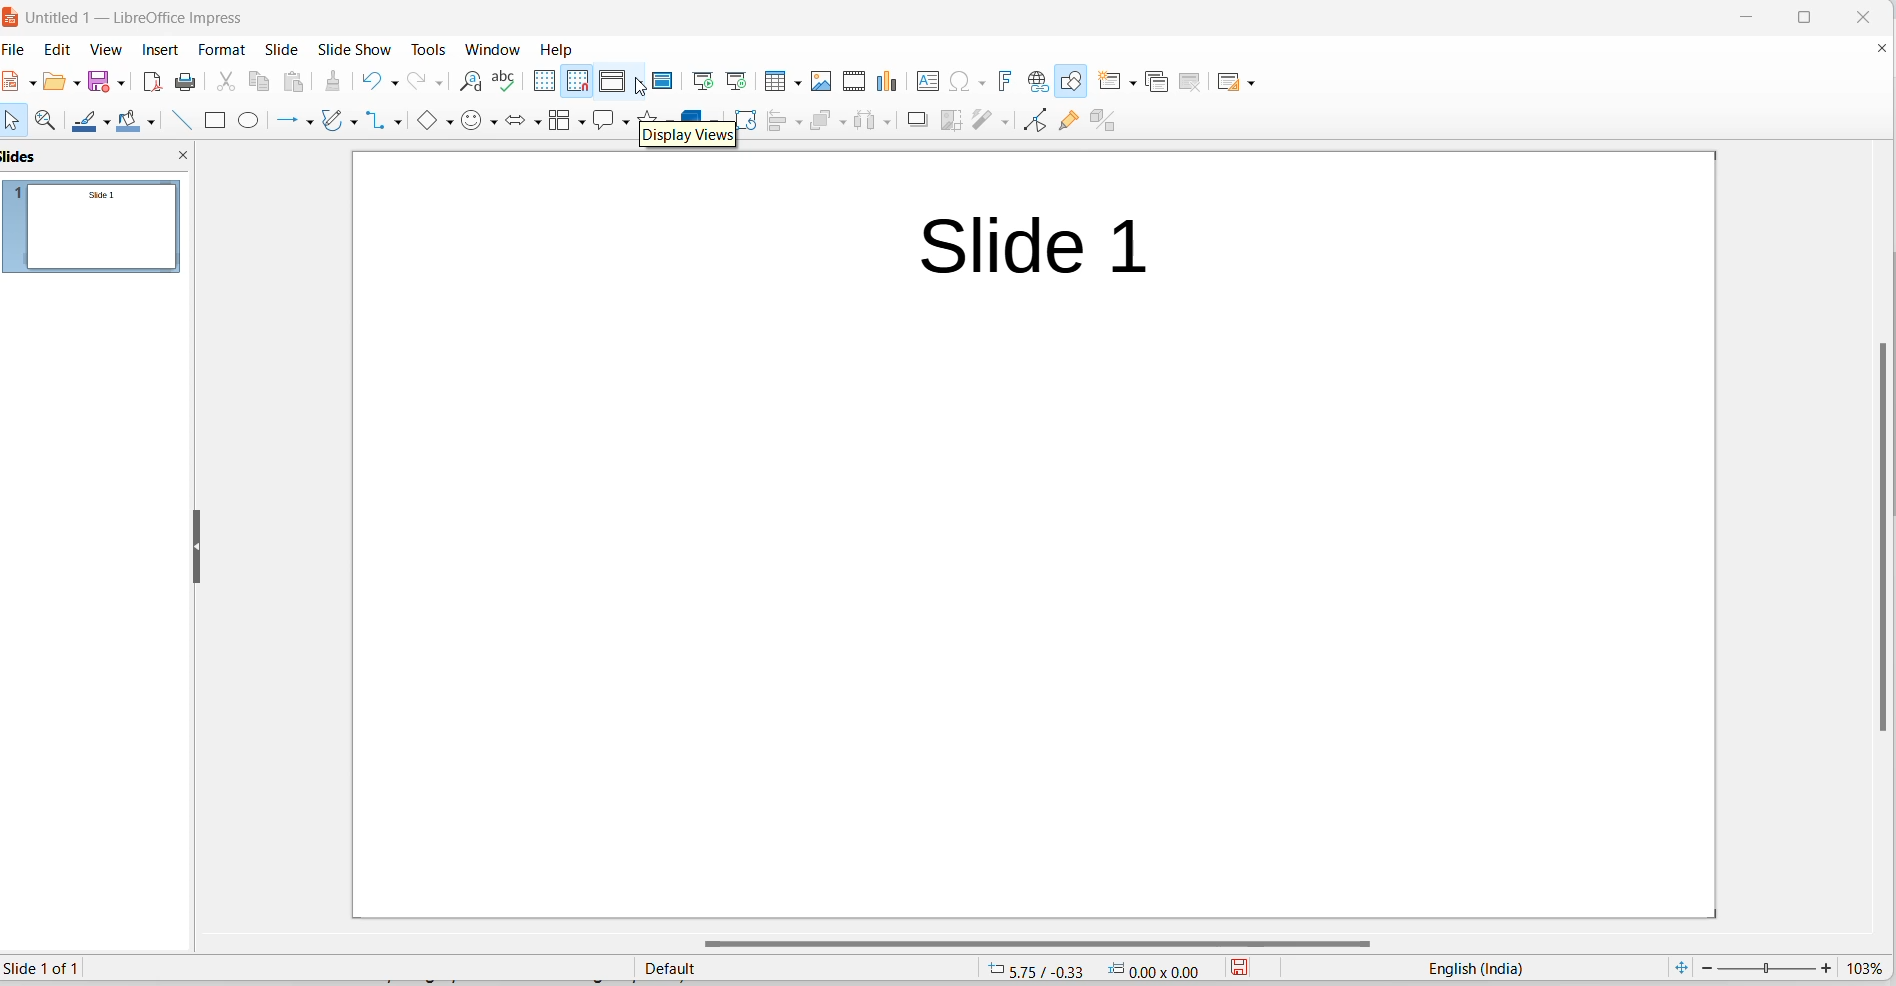  What do you see at coordinates (577, 127) in the screenshot?
I see `flowchart options` at bounding box center [577, 127].